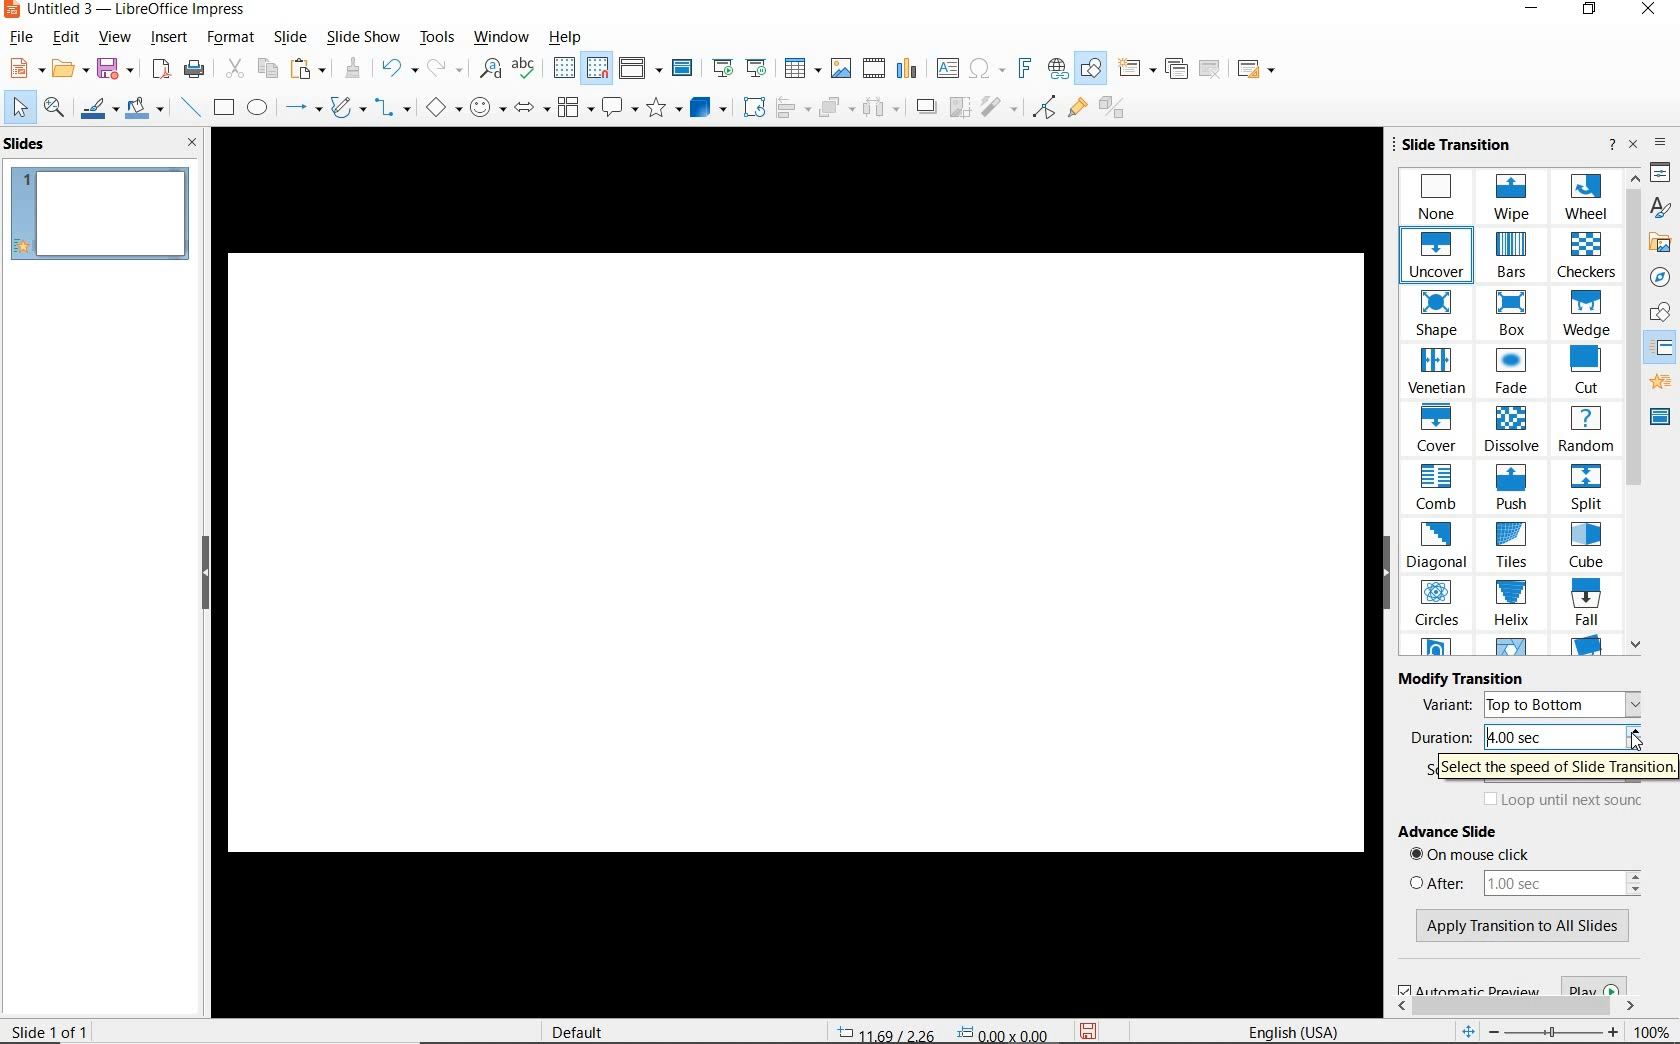  What do you see at coordinates (1520, 928) in the screenshot?
I see `APPLY TRANSITION TO ALL SLIDES` at bounding box center [1520, 928].